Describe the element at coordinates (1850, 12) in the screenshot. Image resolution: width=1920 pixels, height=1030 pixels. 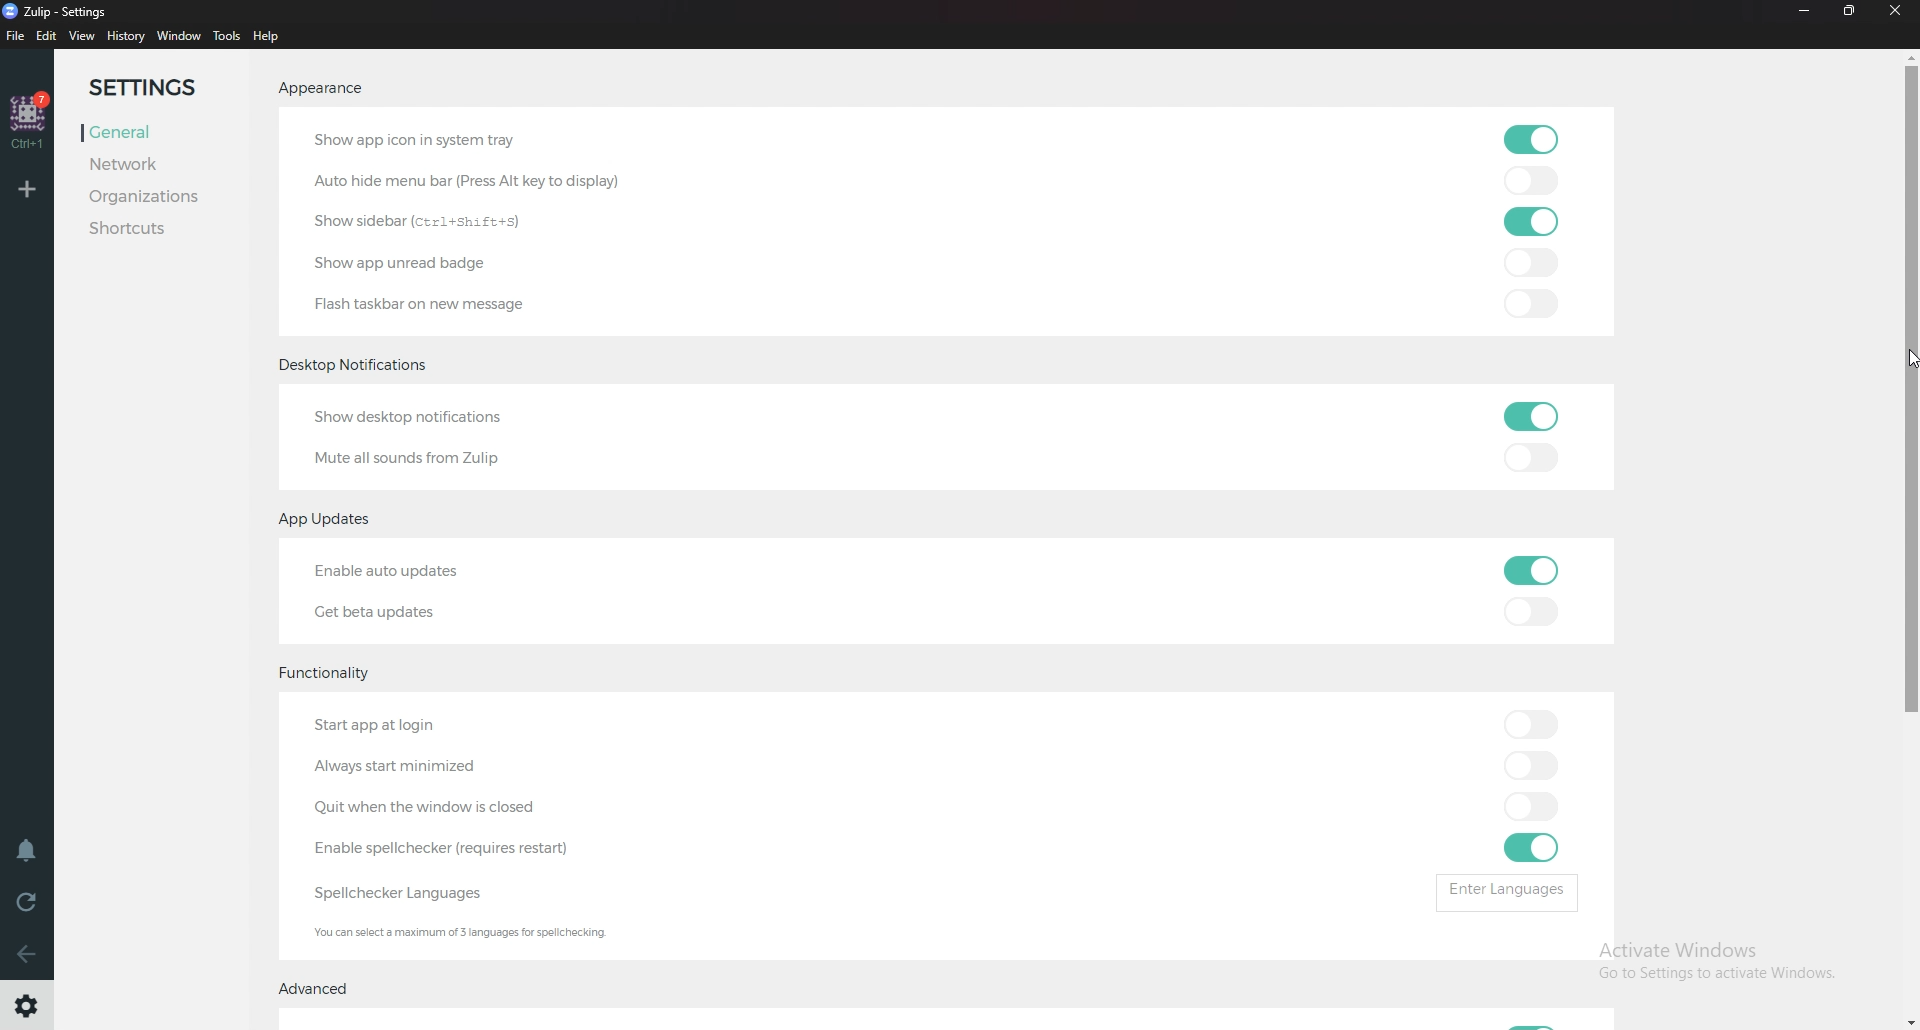
I see `resize` at that location.